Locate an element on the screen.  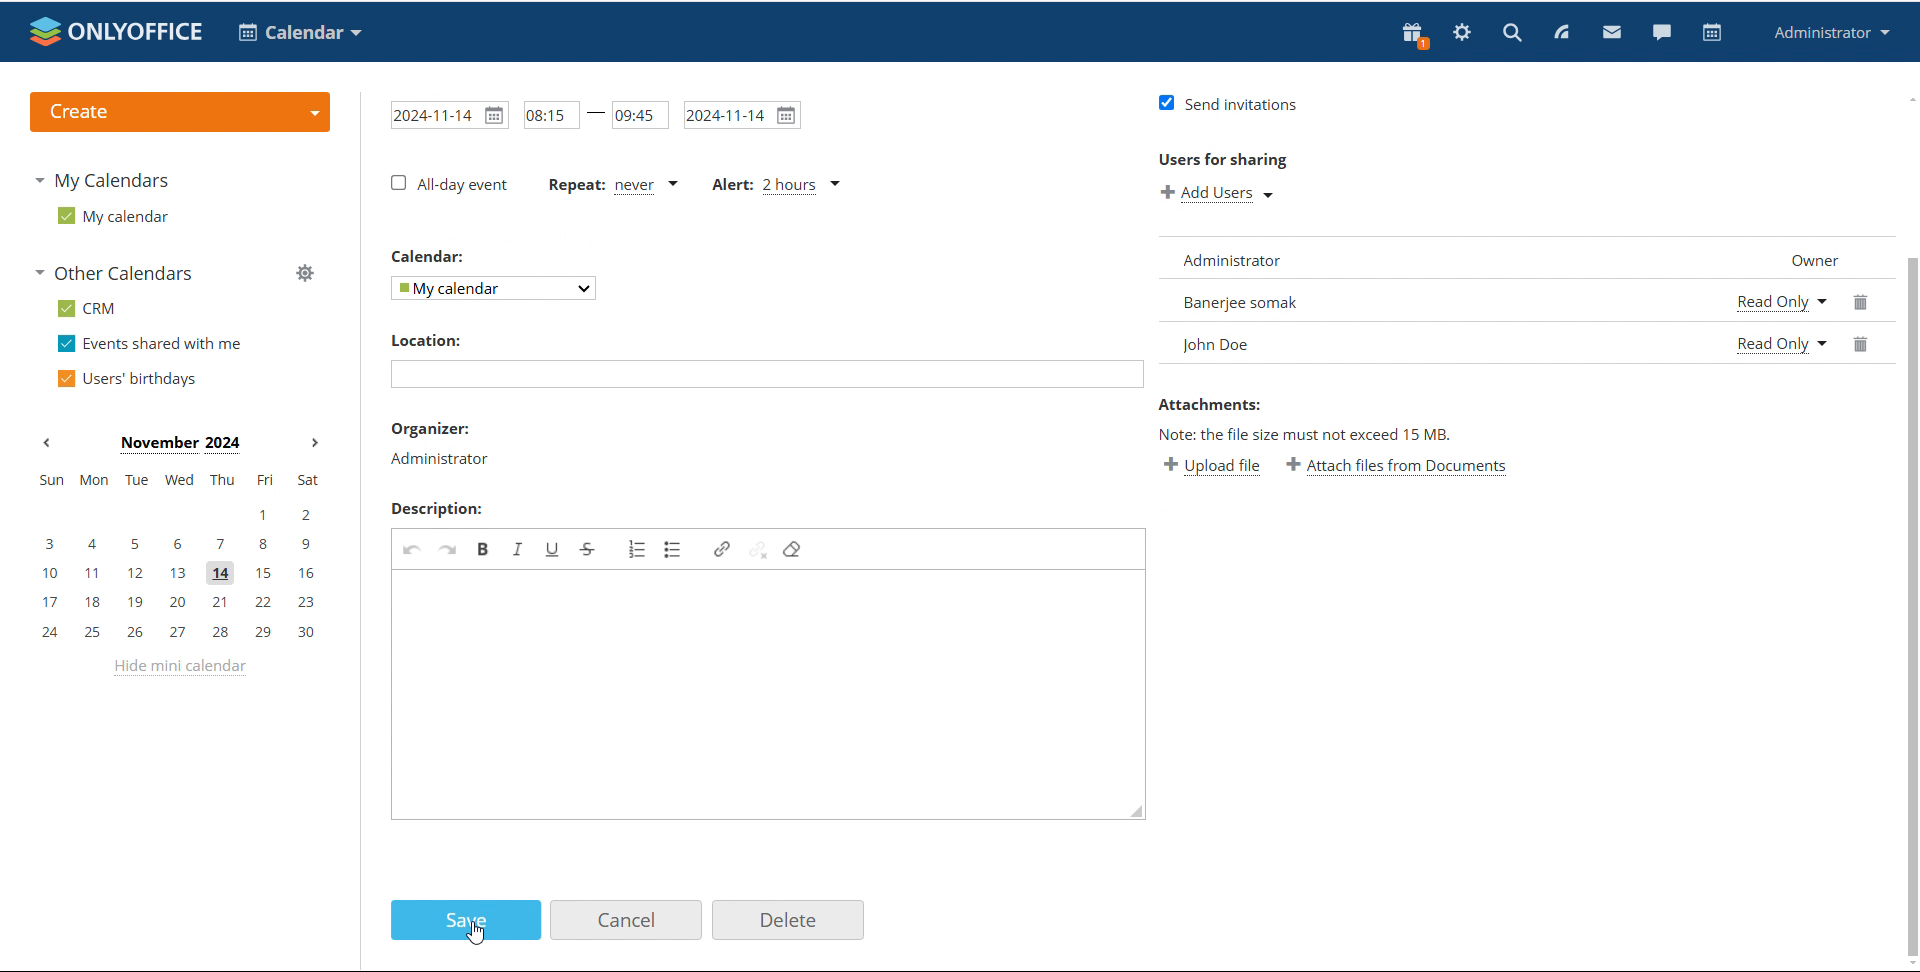
Undo is located at coordinates (412, 548).